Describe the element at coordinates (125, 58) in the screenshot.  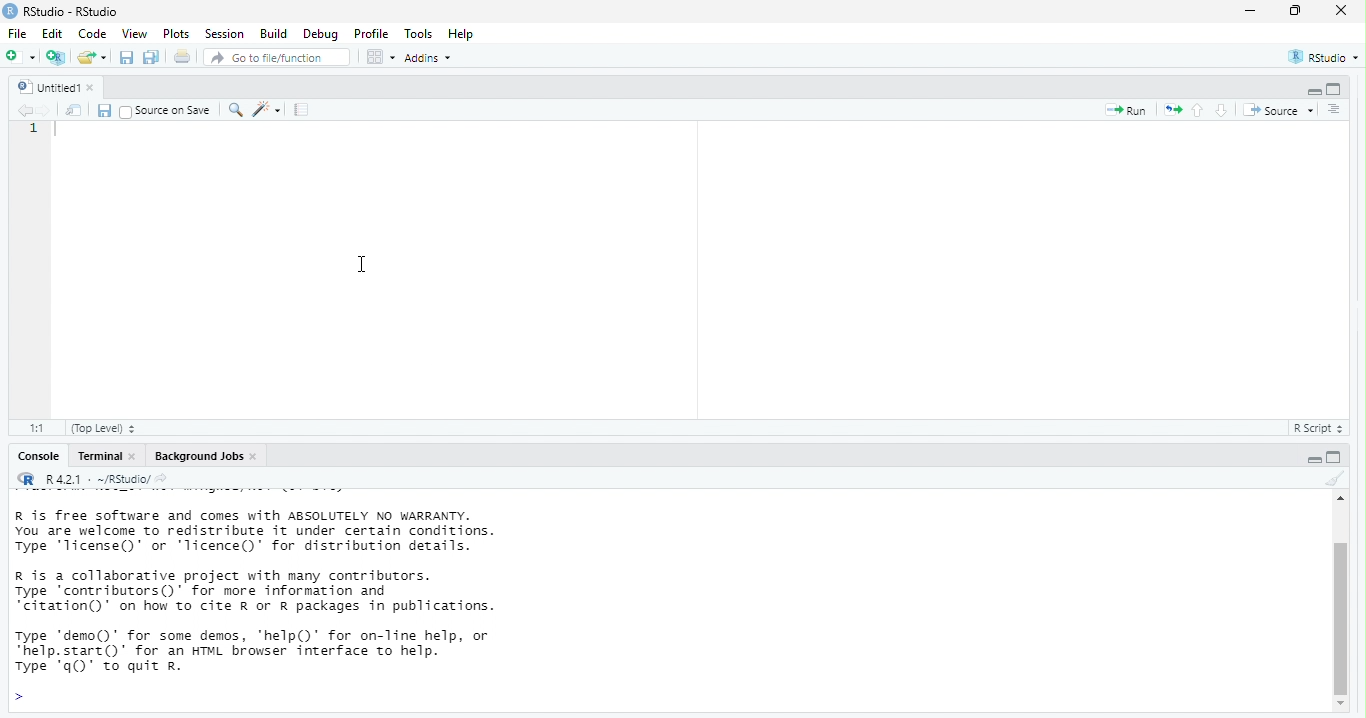
I see `save current document` at that location.